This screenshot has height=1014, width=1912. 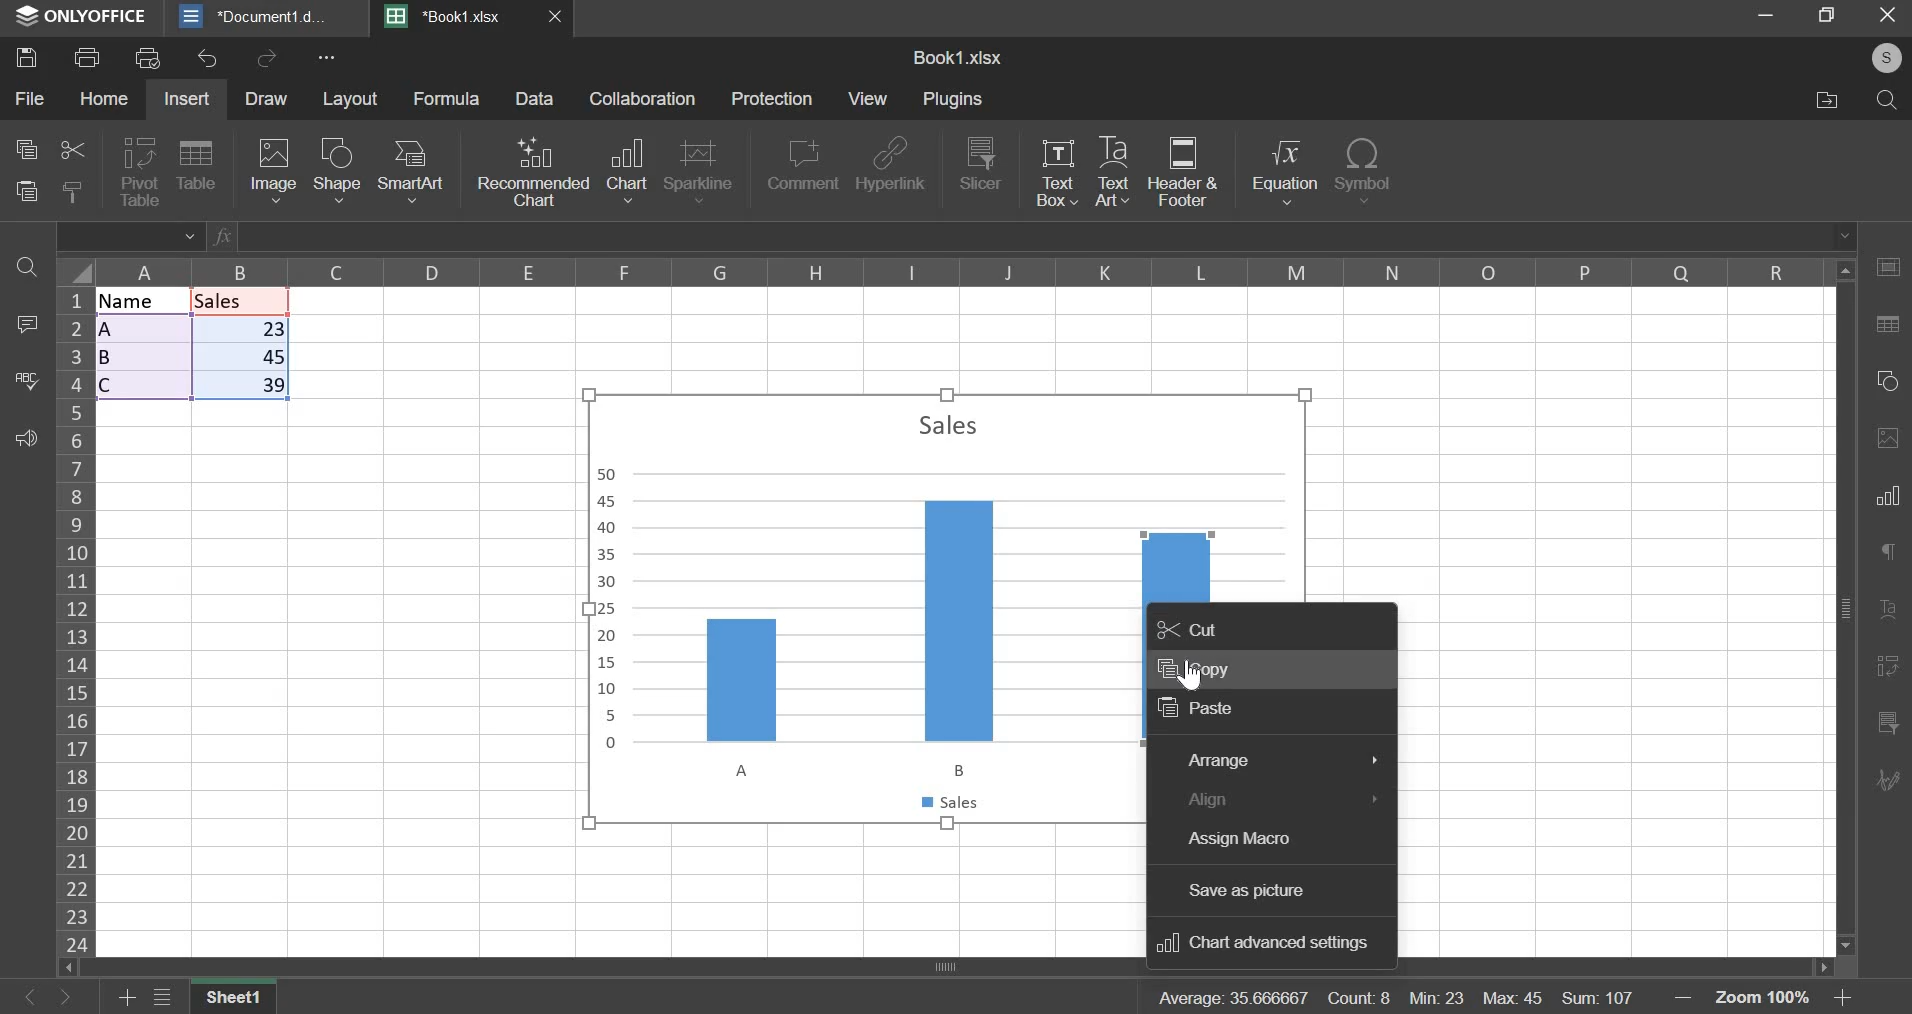 What do you see at coordinates (1512, 994) in the screenshot?
I see `max` at bounding box center [1512, 994].